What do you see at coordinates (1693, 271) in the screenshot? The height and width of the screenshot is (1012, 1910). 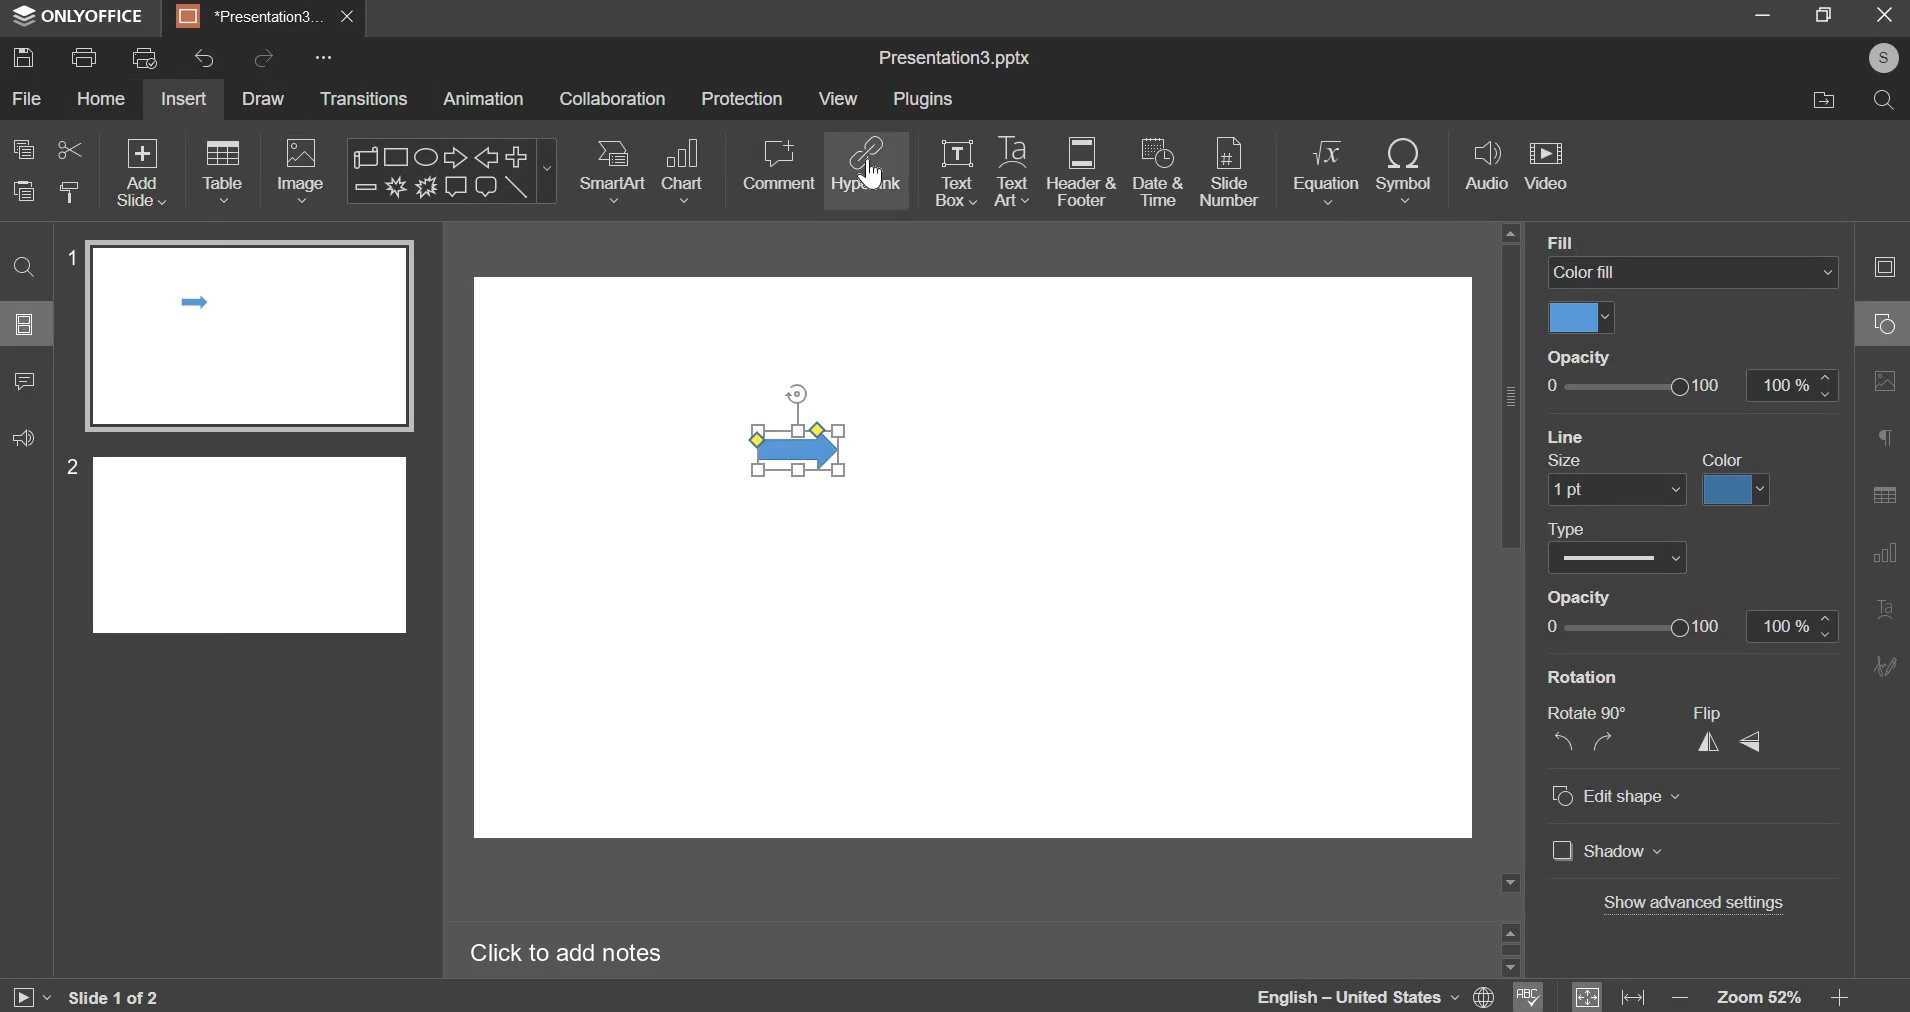 I see `color fill` at bounding box center [1693, 271].